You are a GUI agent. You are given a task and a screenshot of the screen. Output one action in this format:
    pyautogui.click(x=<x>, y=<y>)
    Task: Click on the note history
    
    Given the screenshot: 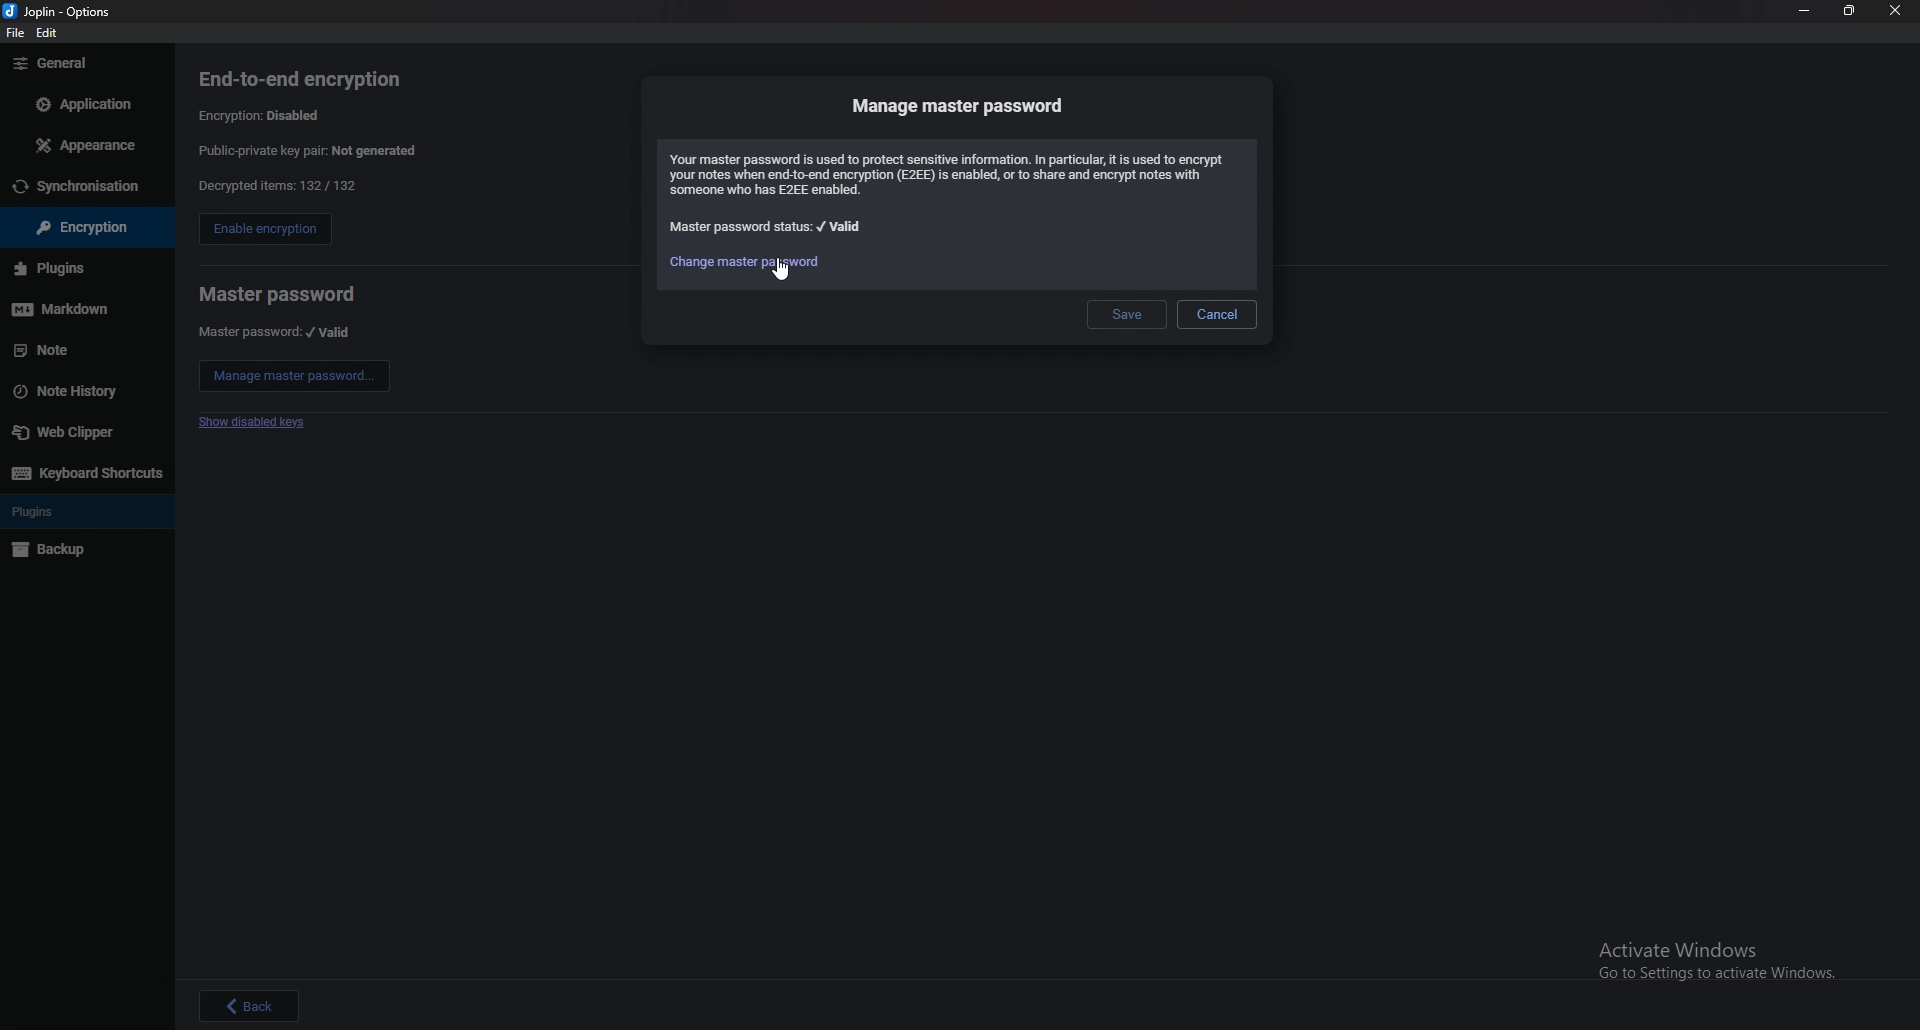 What is the action you would take?
    pyautogui.click(x=81, y=390)
    